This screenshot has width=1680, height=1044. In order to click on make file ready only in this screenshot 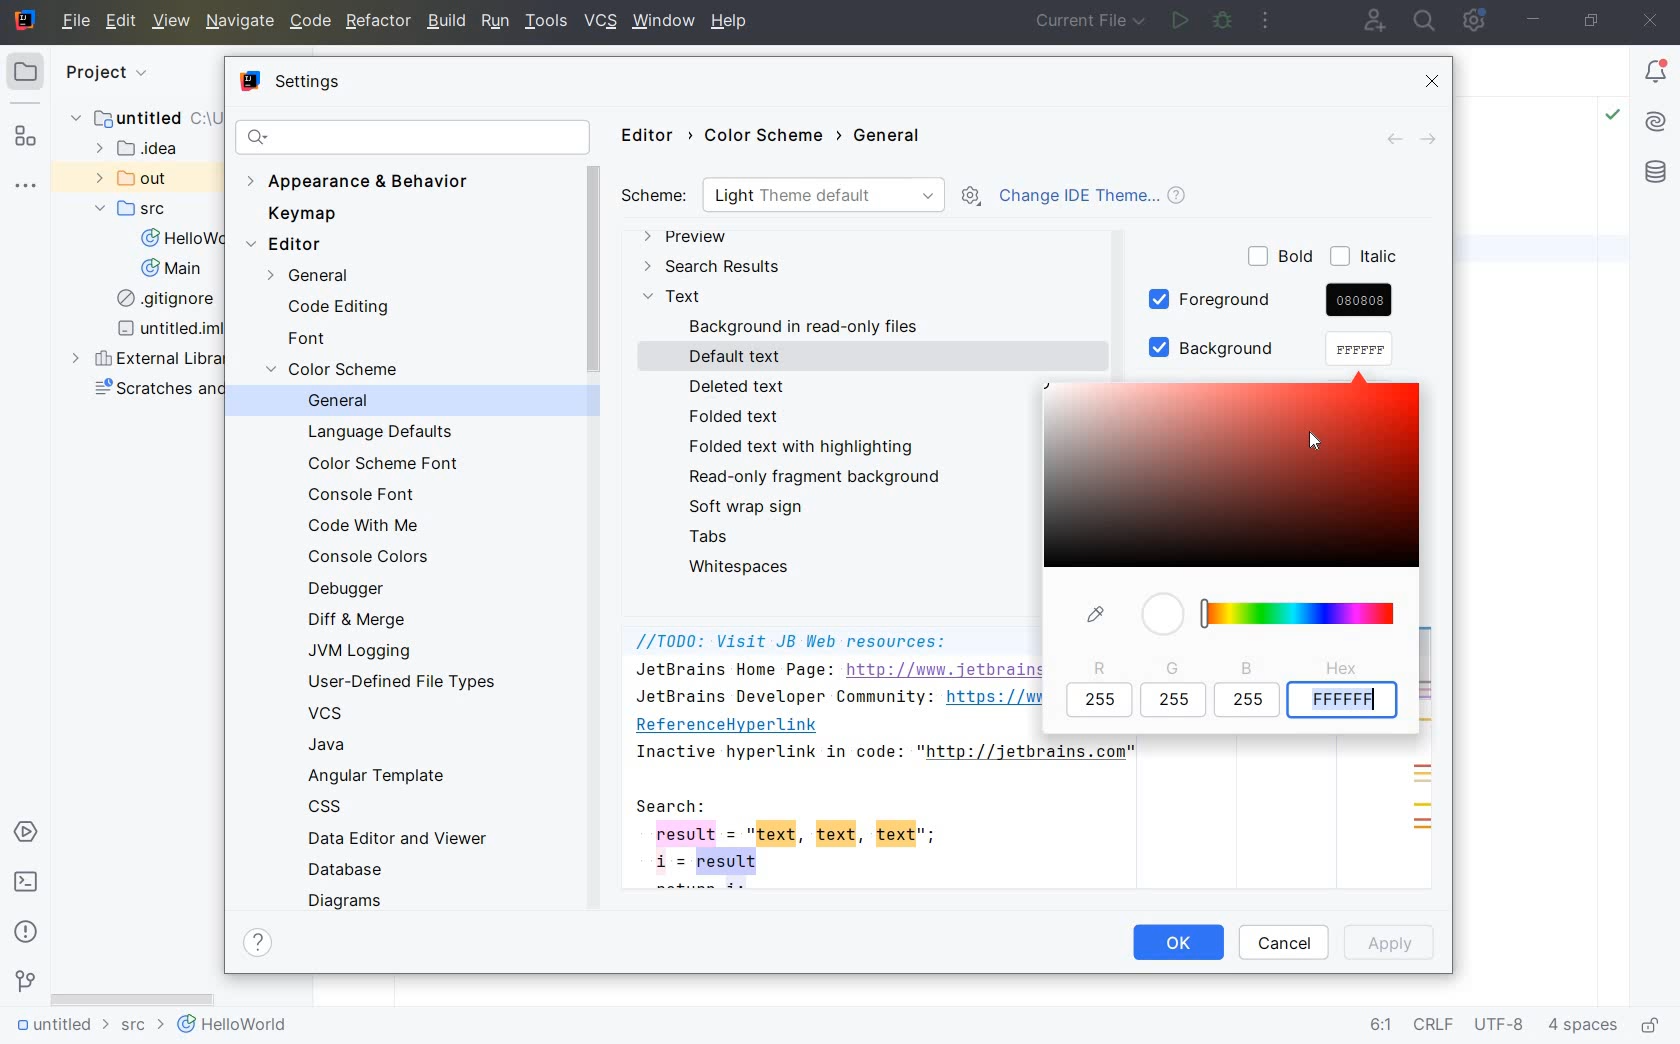, I will do `click(1653, 1026)`.